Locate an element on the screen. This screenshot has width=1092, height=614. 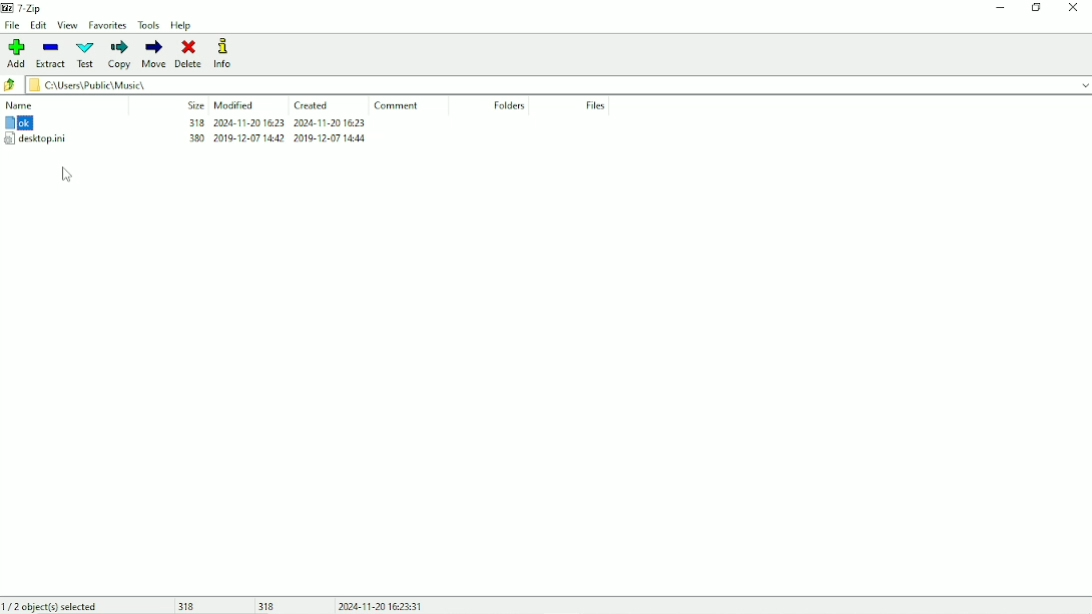
318 is located at coordinates (189, 605).